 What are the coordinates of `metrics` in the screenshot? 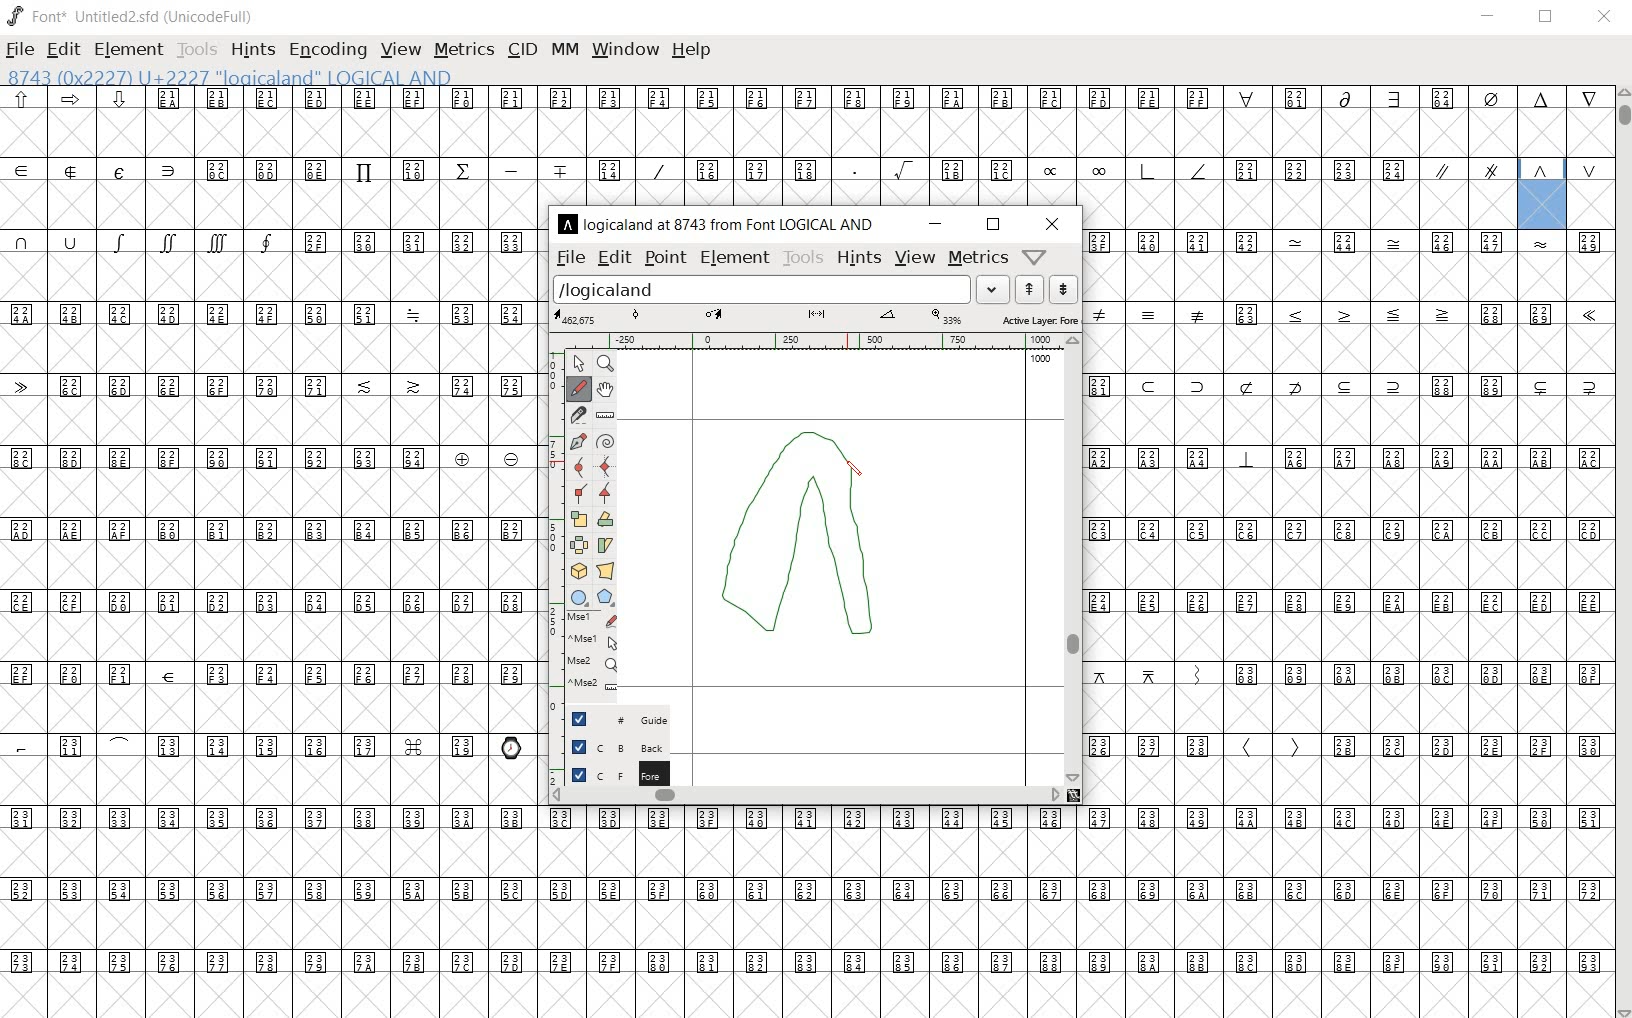 It's located at (464, 49).